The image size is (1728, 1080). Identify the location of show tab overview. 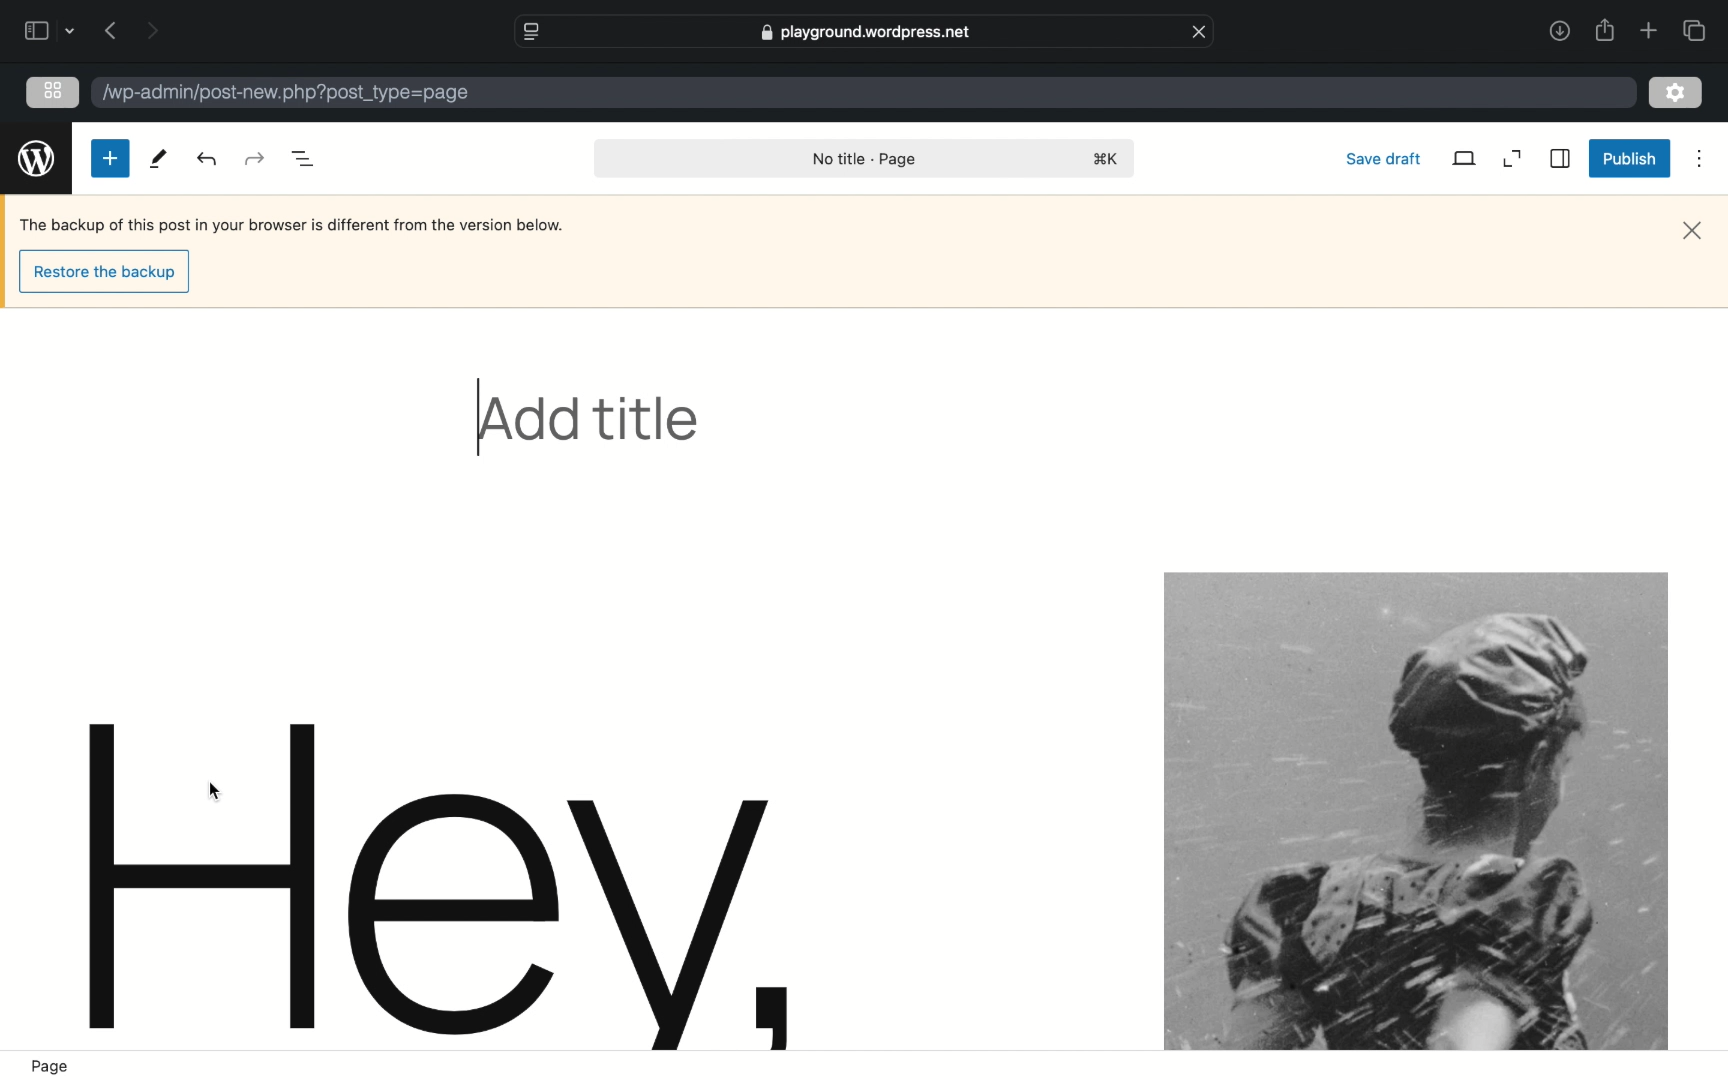
(1697, 30).